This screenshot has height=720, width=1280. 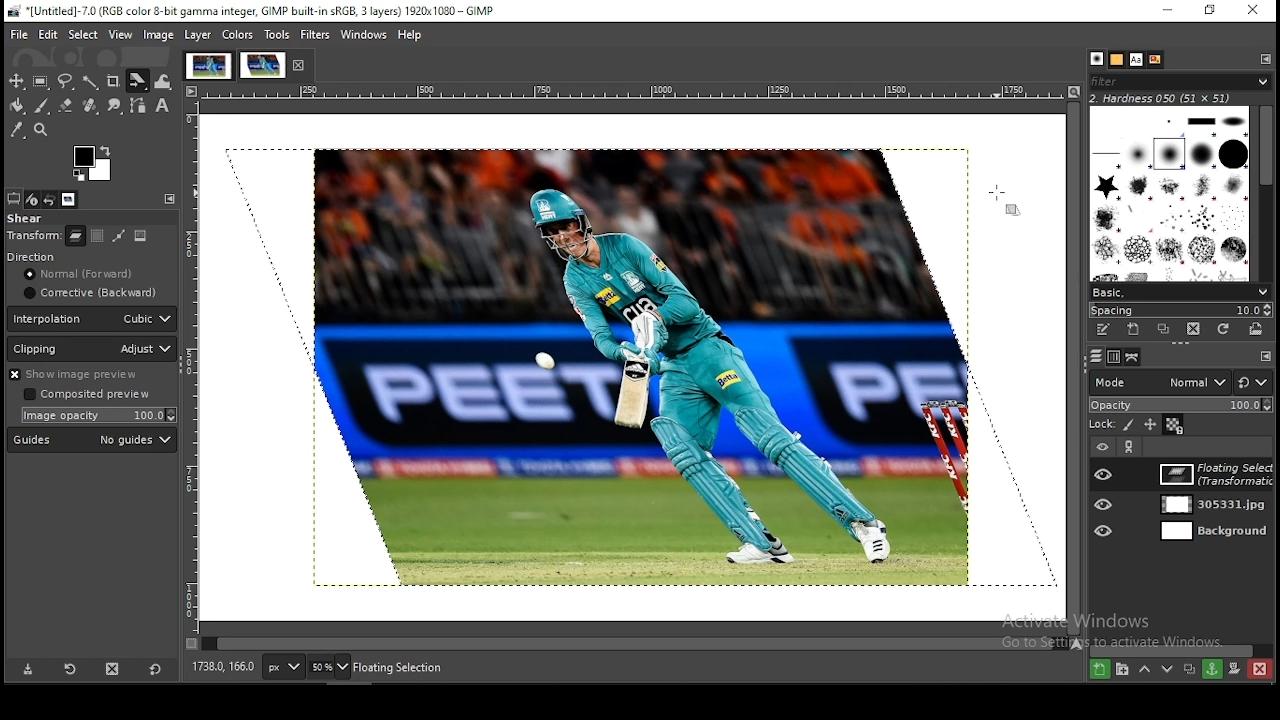 I want to click on normal [forward], so click(x=93, y=274).